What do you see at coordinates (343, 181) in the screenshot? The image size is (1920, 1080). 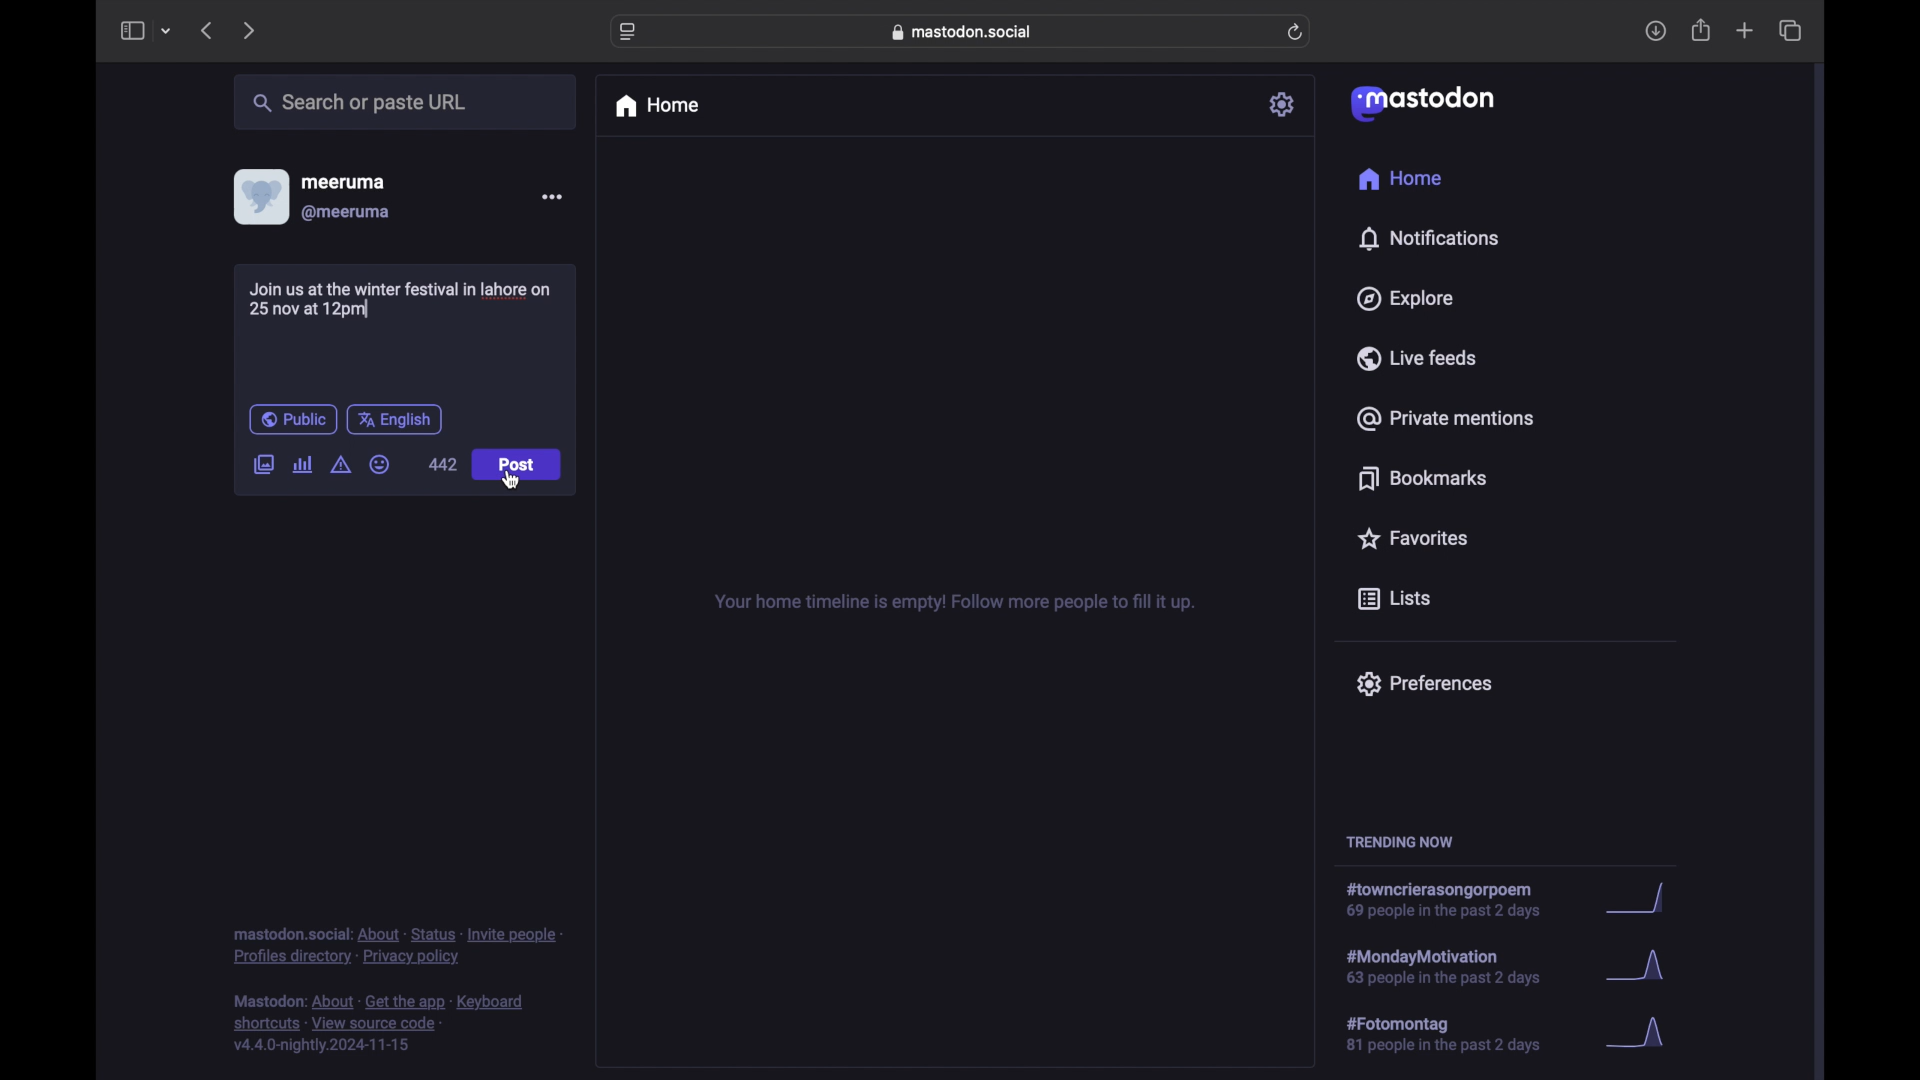 I see `meeruma` at bounding box center [343, 181].